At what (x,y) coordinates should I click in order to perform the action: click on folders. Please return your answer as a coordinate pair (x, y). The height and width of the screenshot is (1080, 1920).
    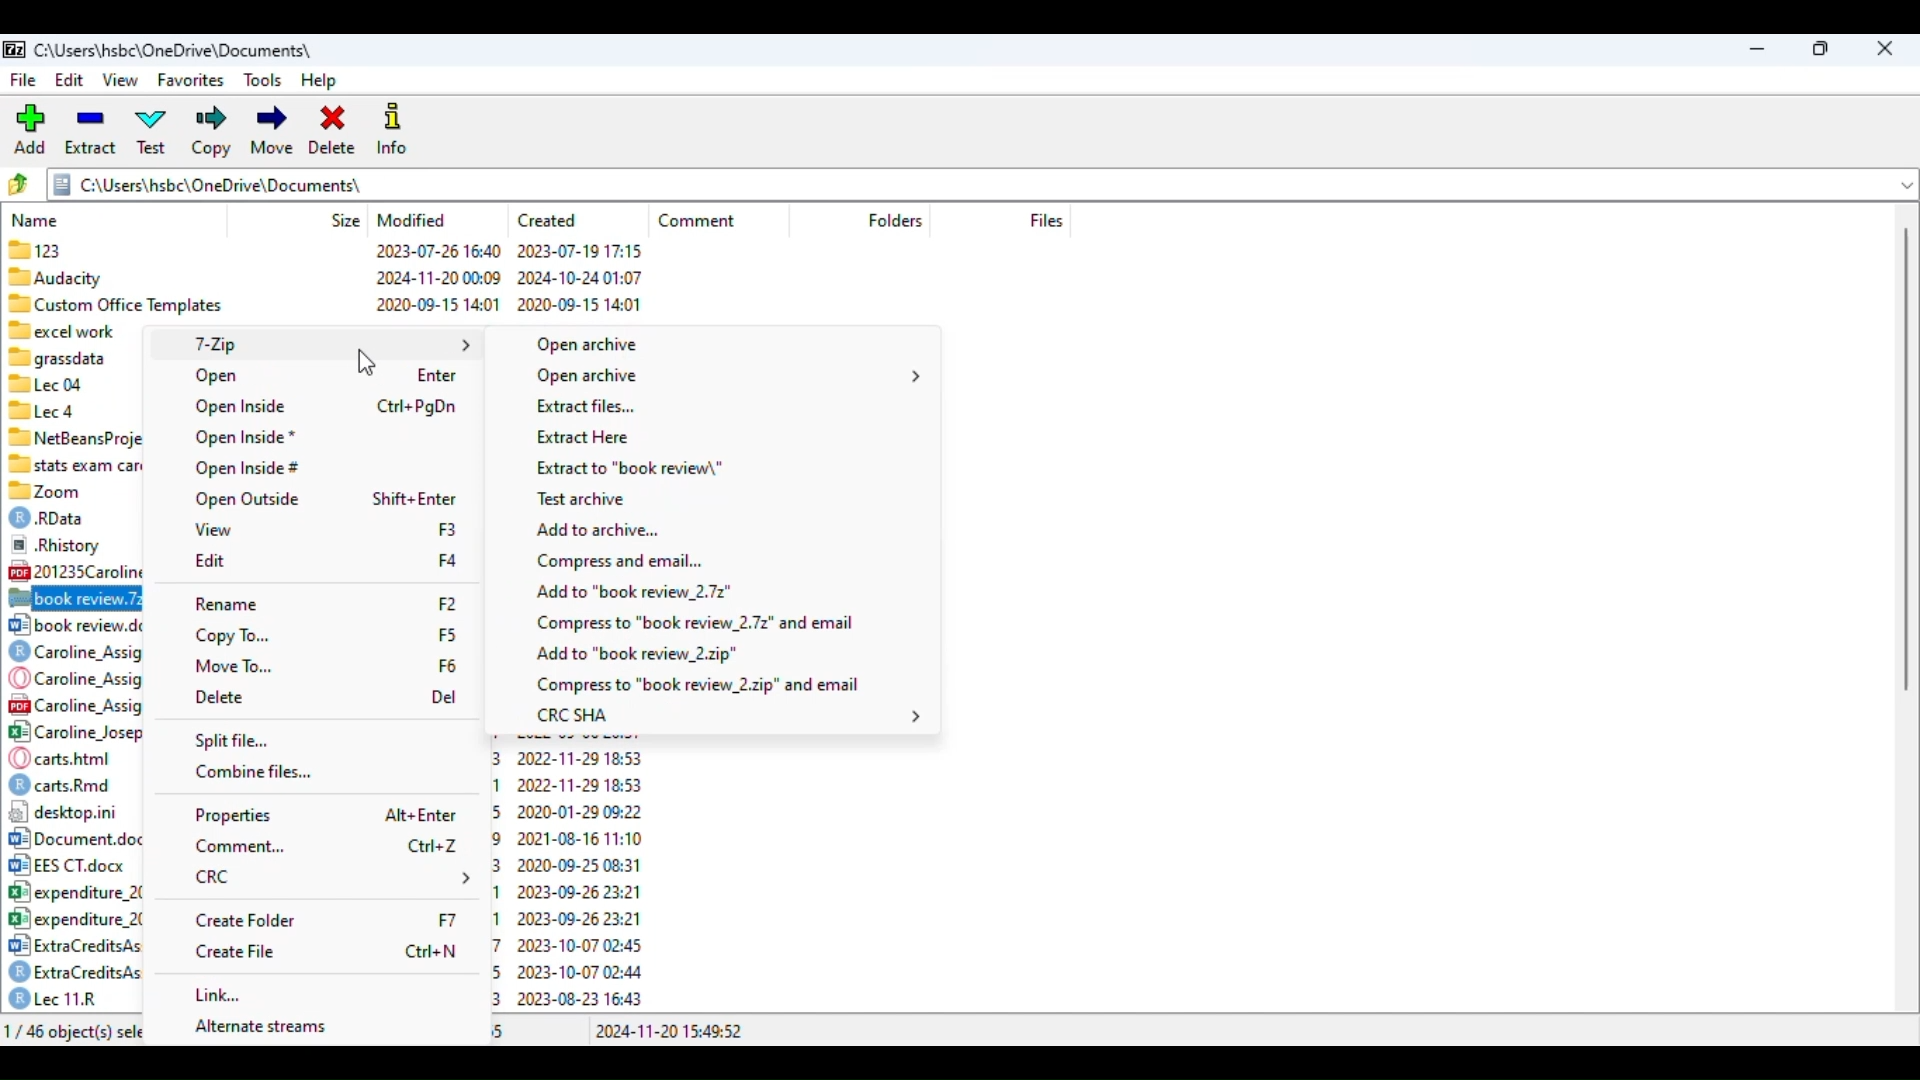
    Looking at the image, I should click on (894, 219).